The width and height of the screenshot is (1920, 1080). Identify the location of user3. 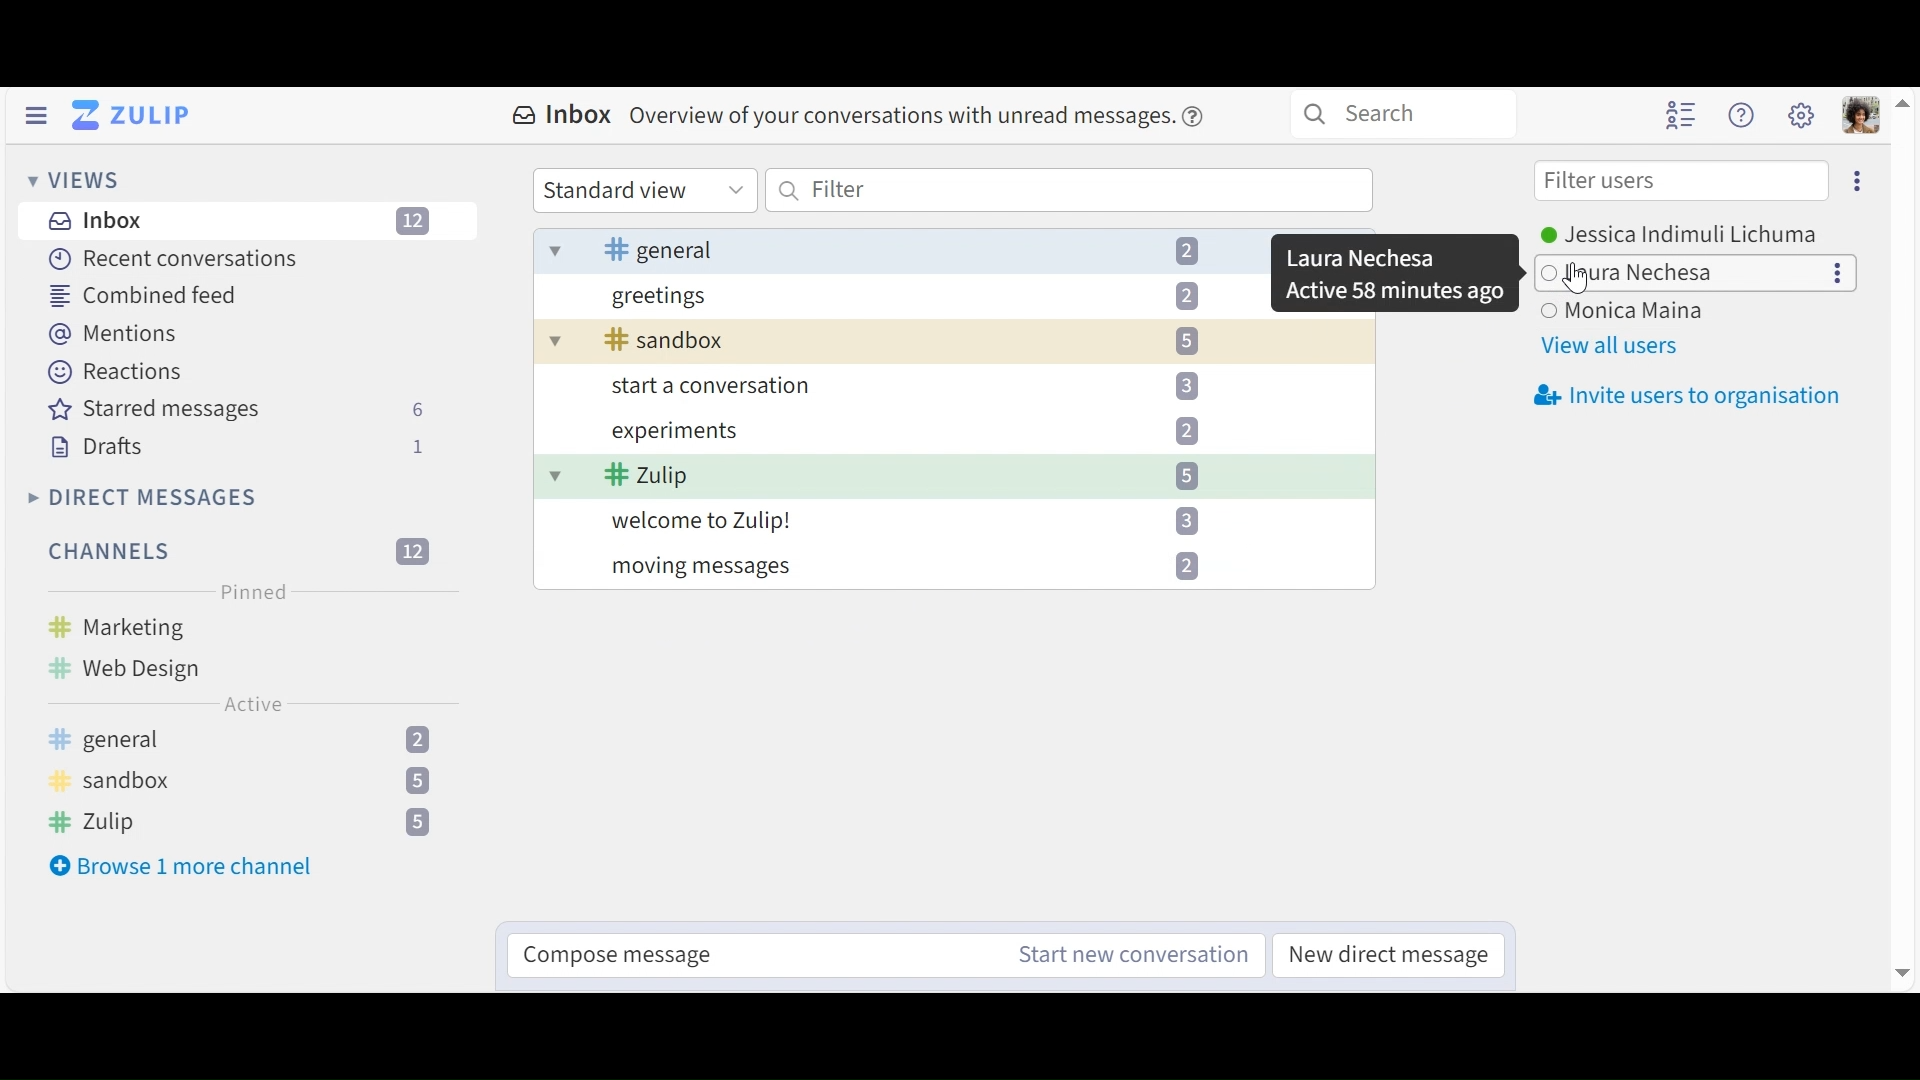
(1633, 310).